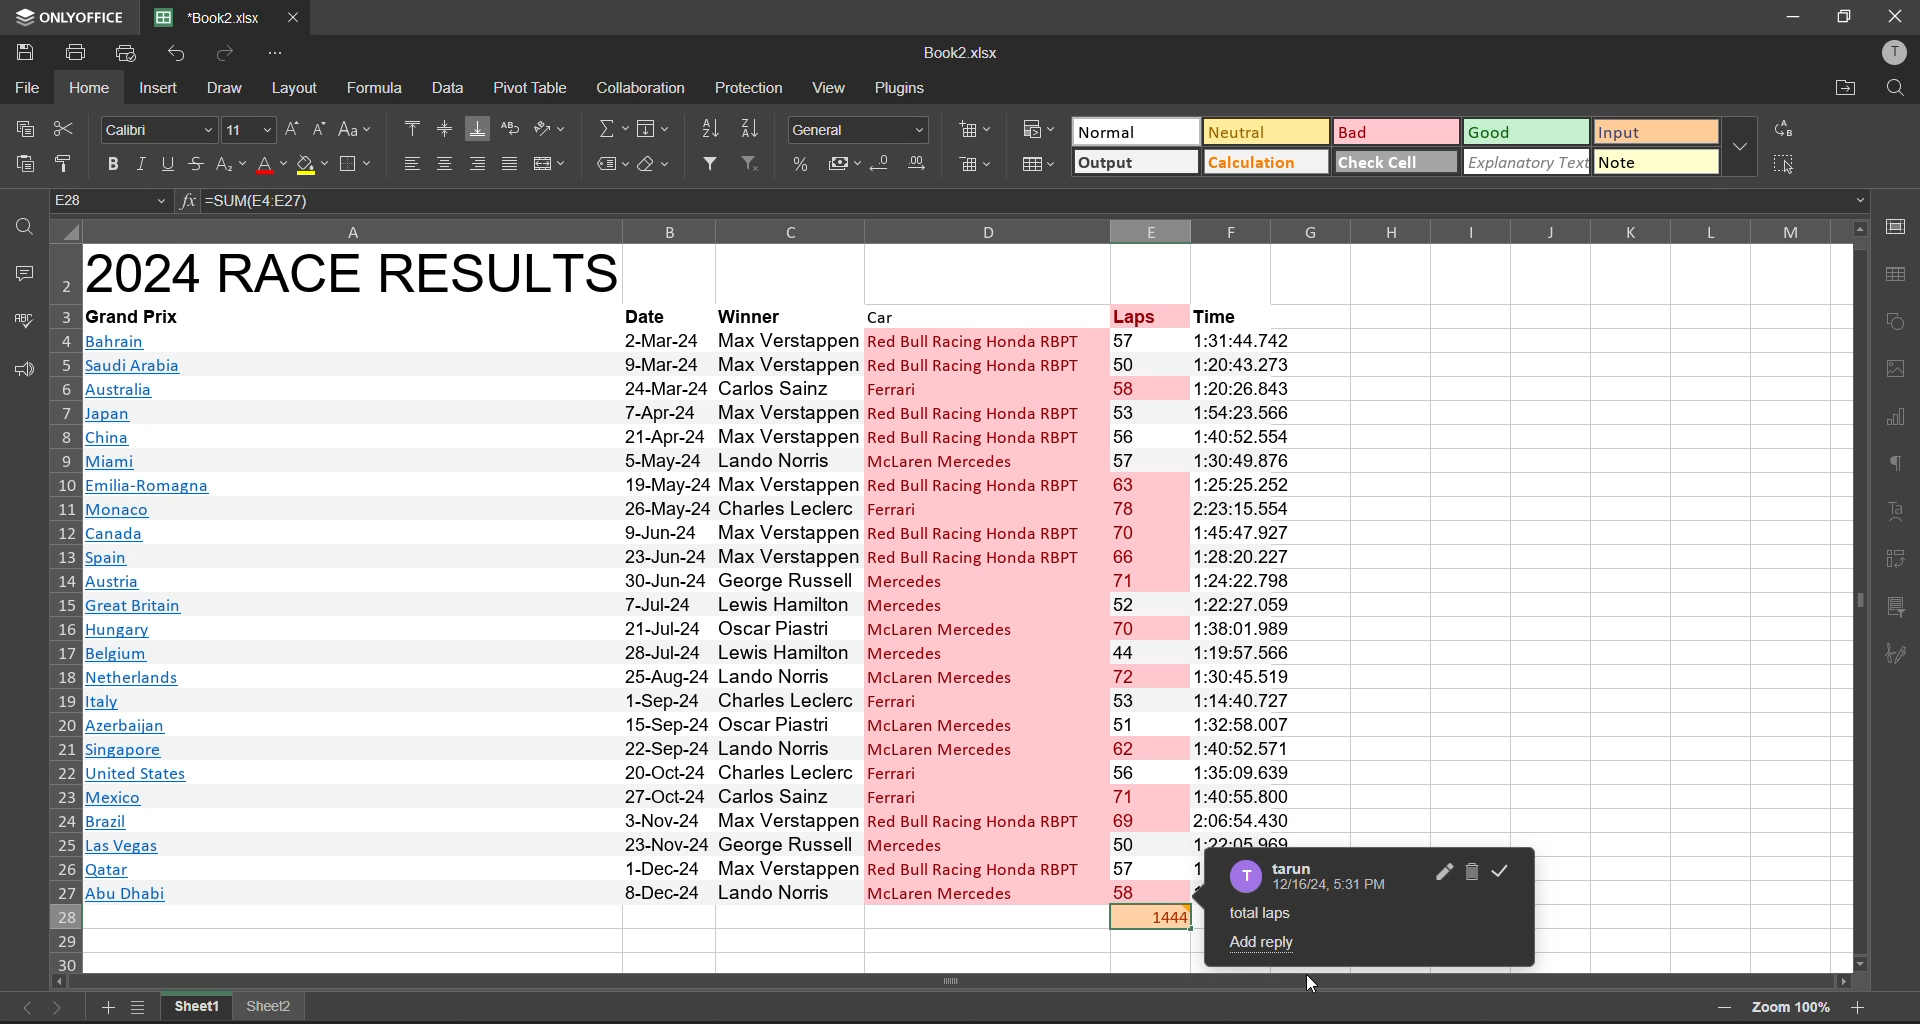 The width and height of the screenshot is (1920, 1024). What do you see at coordinates (1847, 88) in the screenshot?
I see `open location` at bounding box center [1847, 88].